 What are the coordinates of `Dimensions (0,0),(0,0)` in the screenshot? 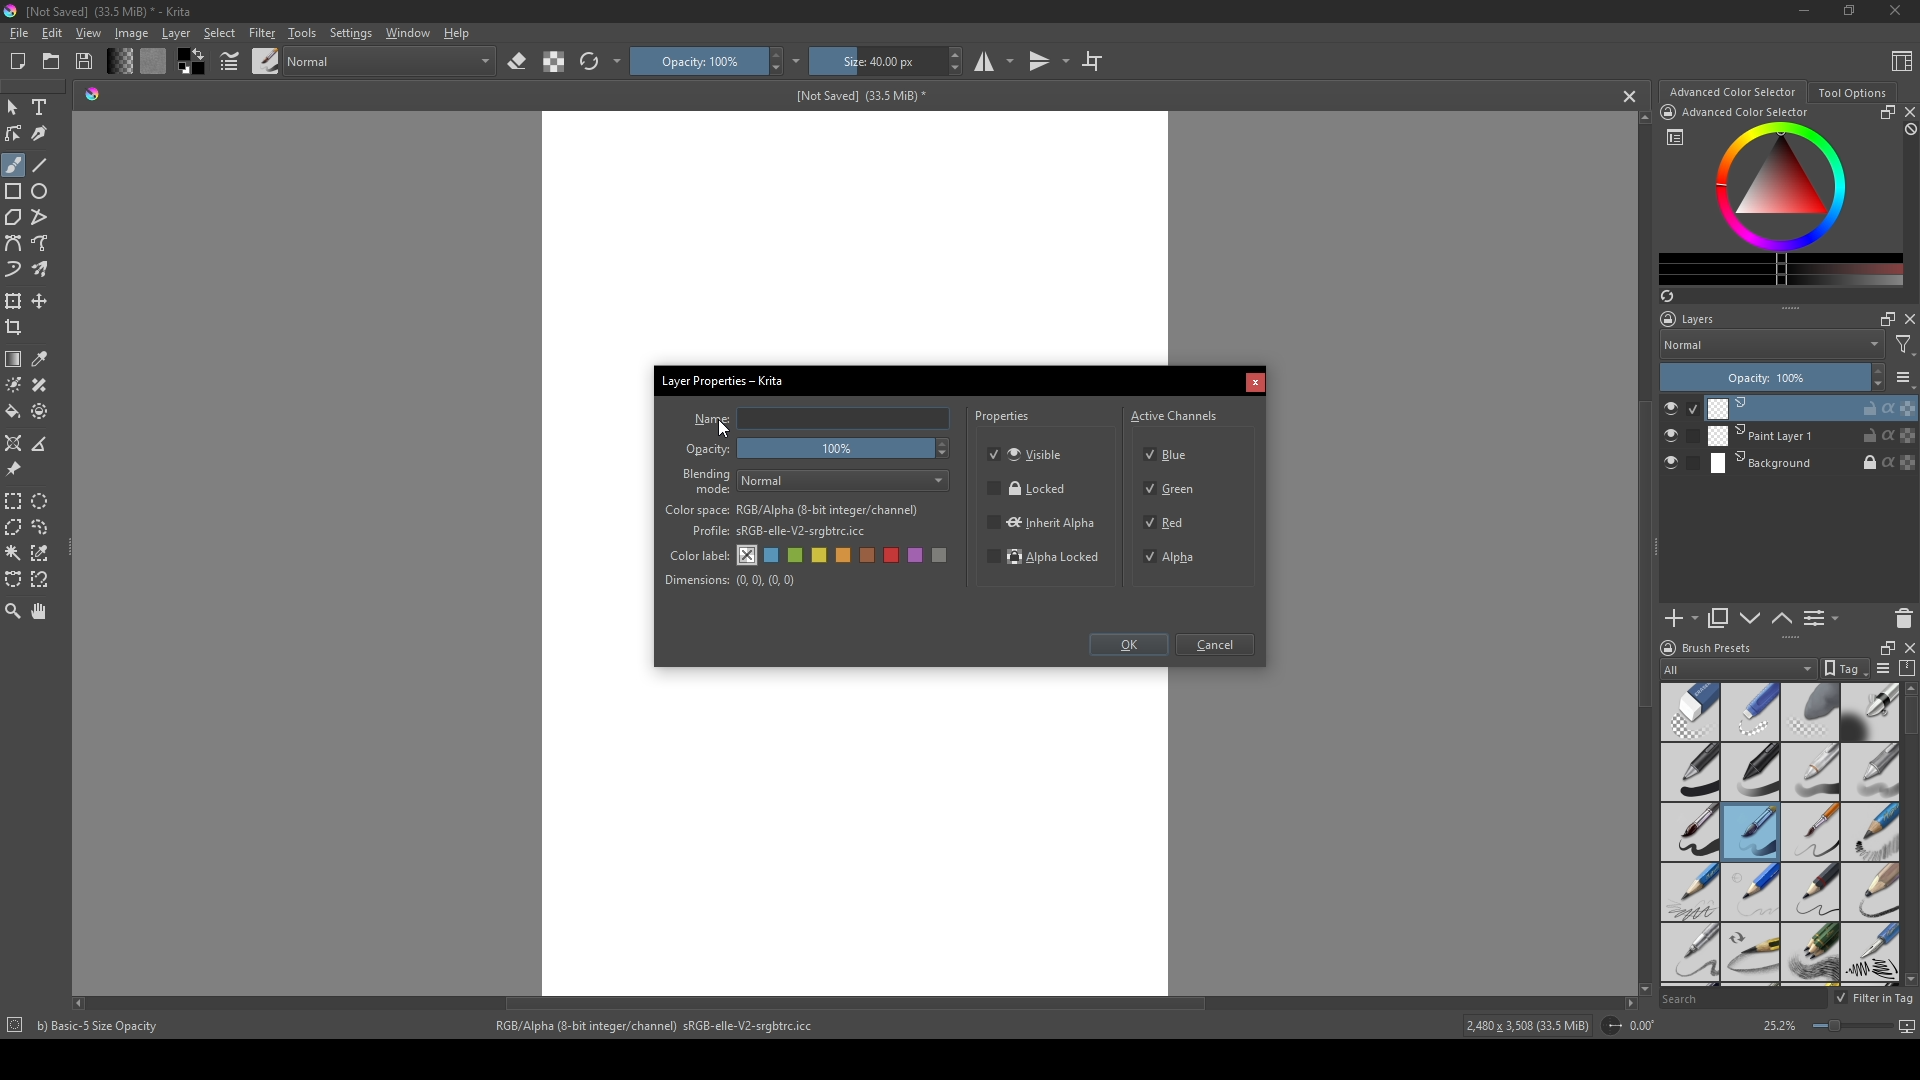 It's located at (731, 580).